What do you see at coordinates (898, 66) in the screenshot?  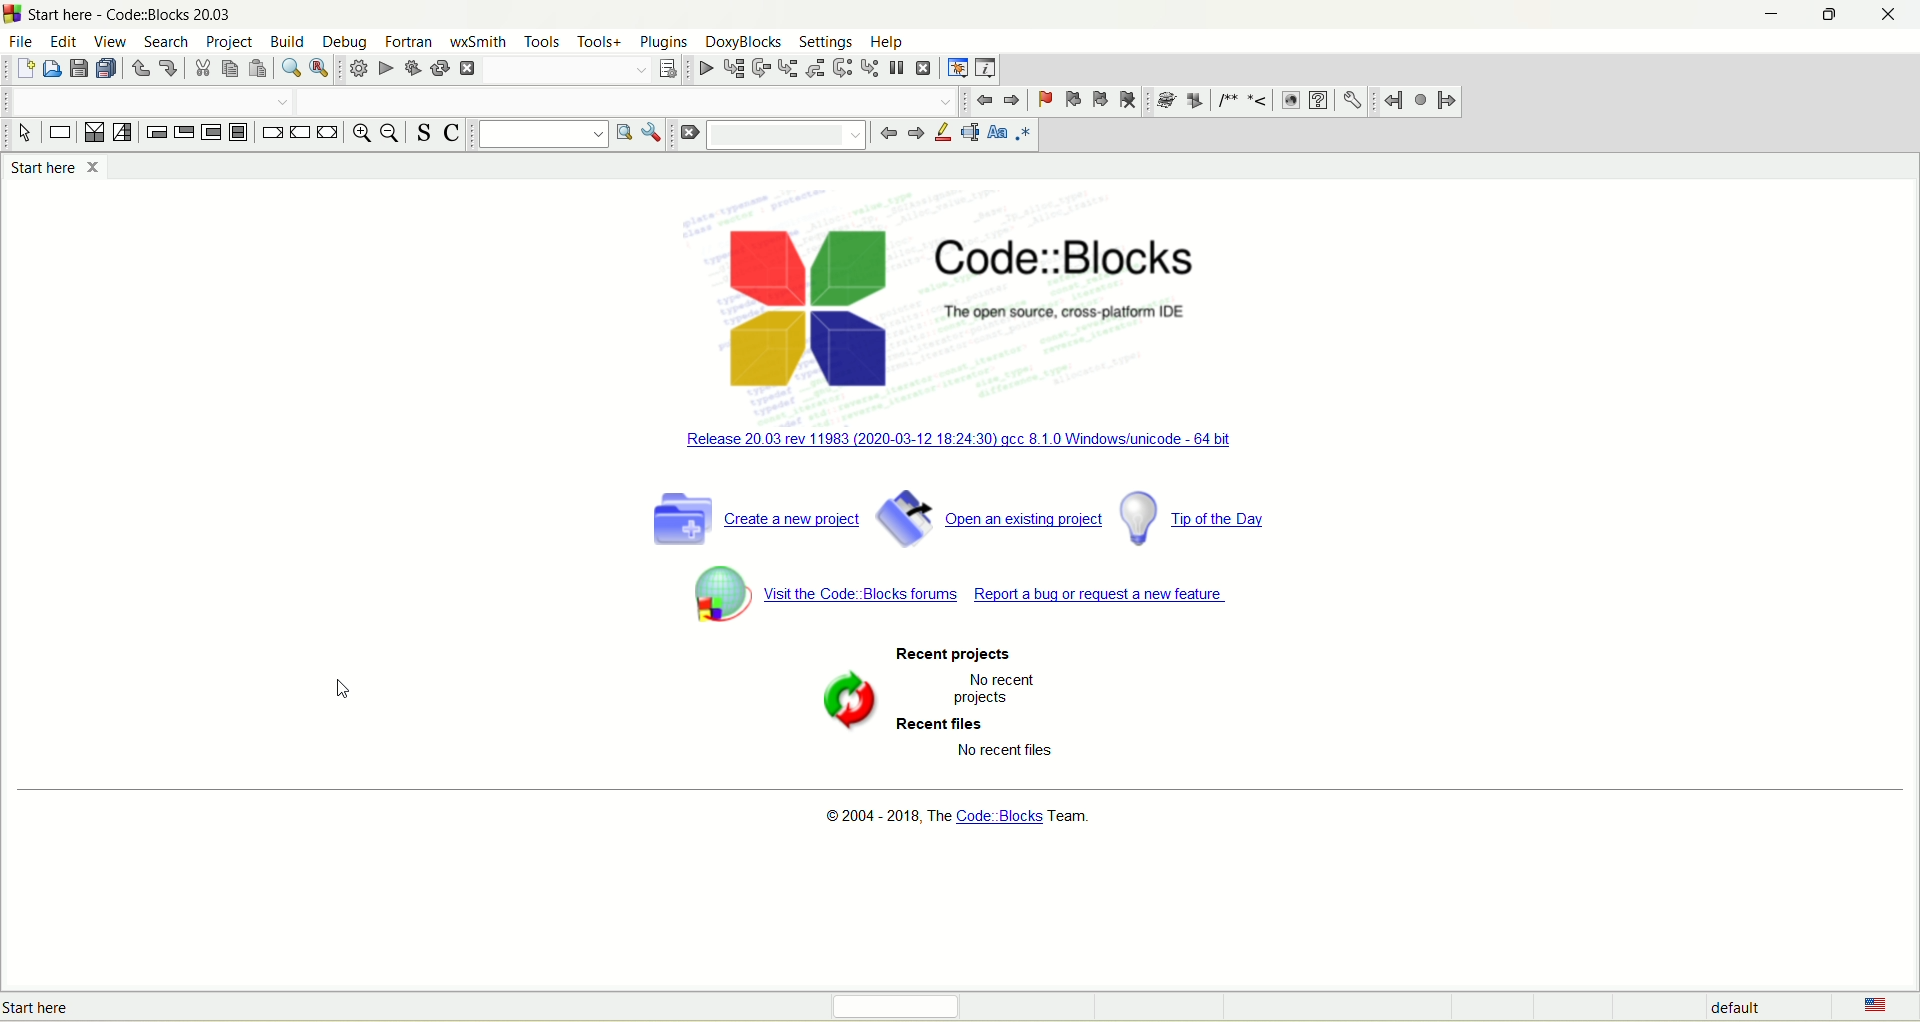 I see `break debugging` at bounding box center [898, 66].